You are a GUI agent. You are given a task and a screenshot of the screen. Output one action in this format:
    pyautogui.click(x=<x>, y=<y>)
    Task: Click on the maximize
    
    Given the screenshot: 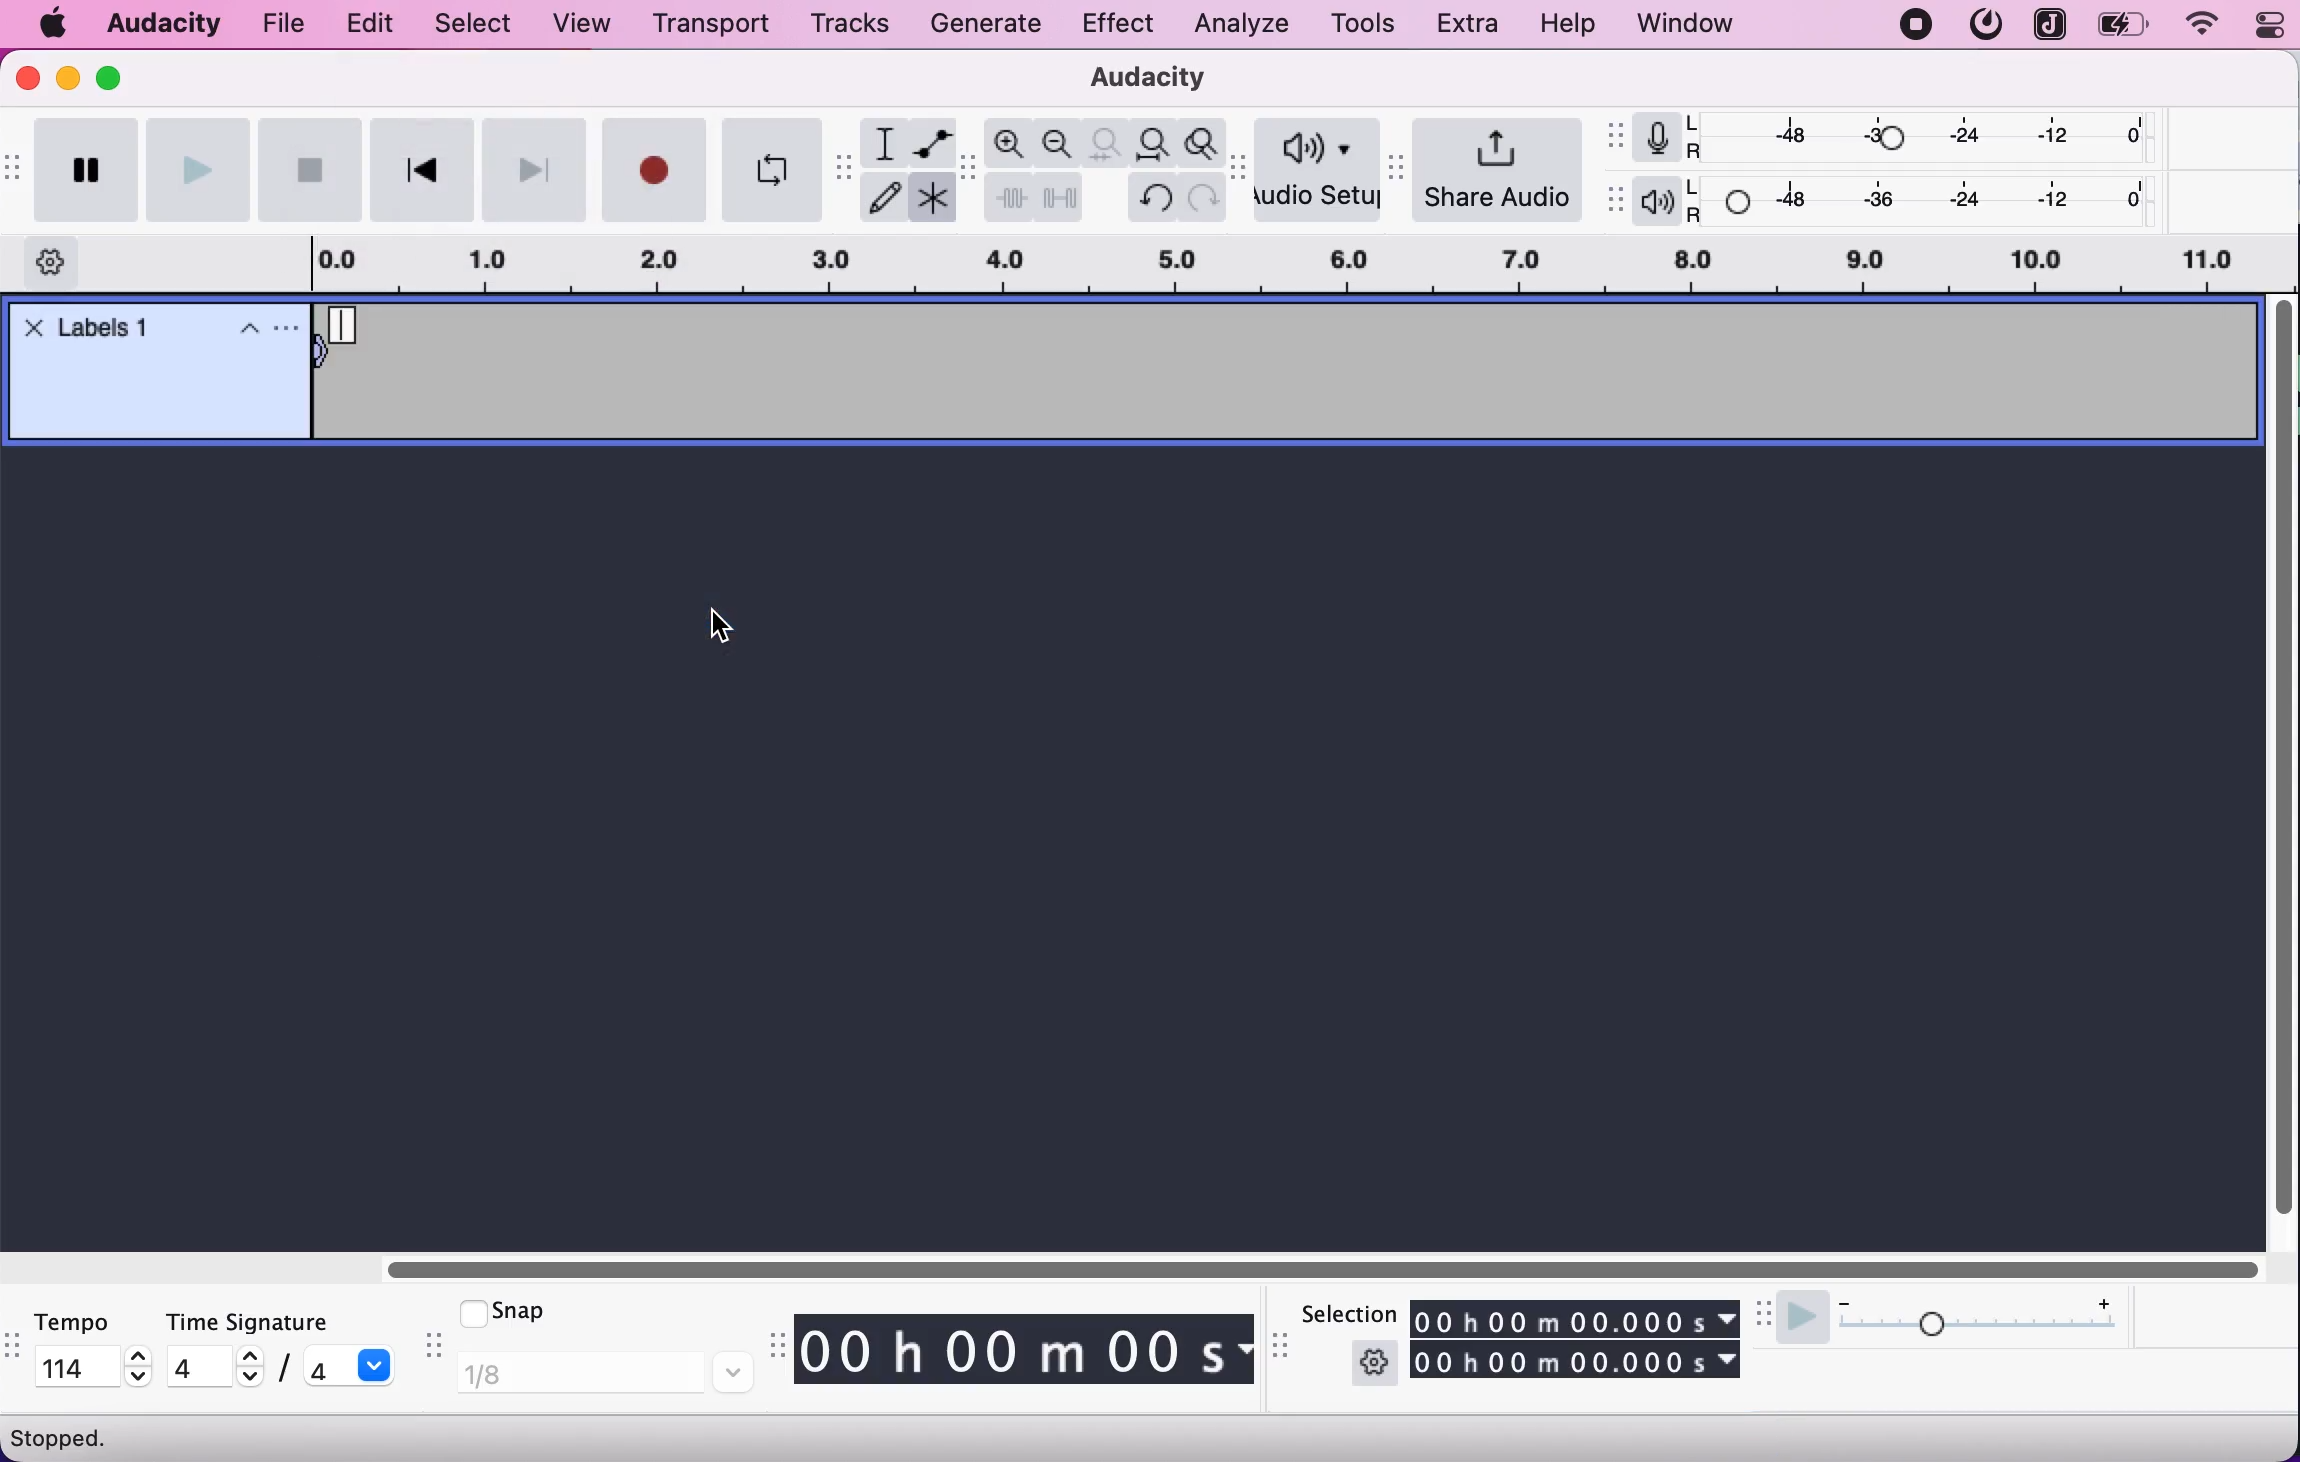 What is the action you would take?
    pyautogui.click(x=121, y=75)
    